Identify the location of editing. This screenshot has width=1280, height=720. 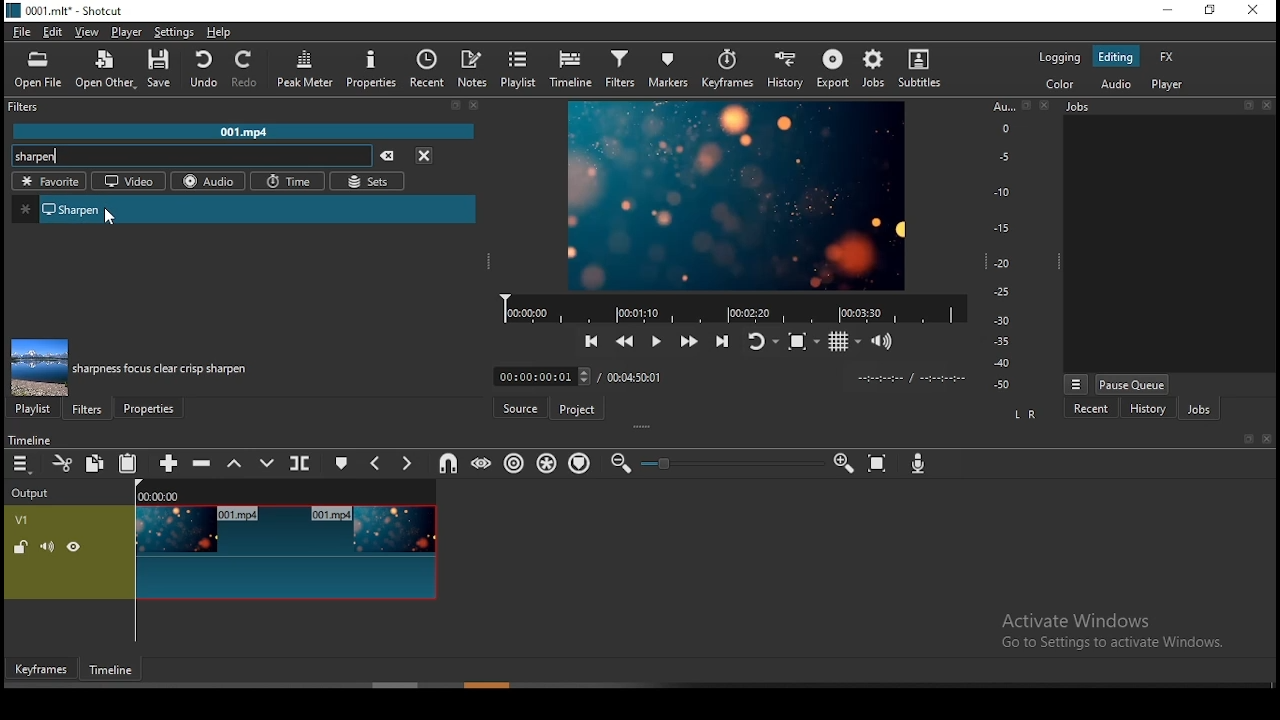
(1115, 55).